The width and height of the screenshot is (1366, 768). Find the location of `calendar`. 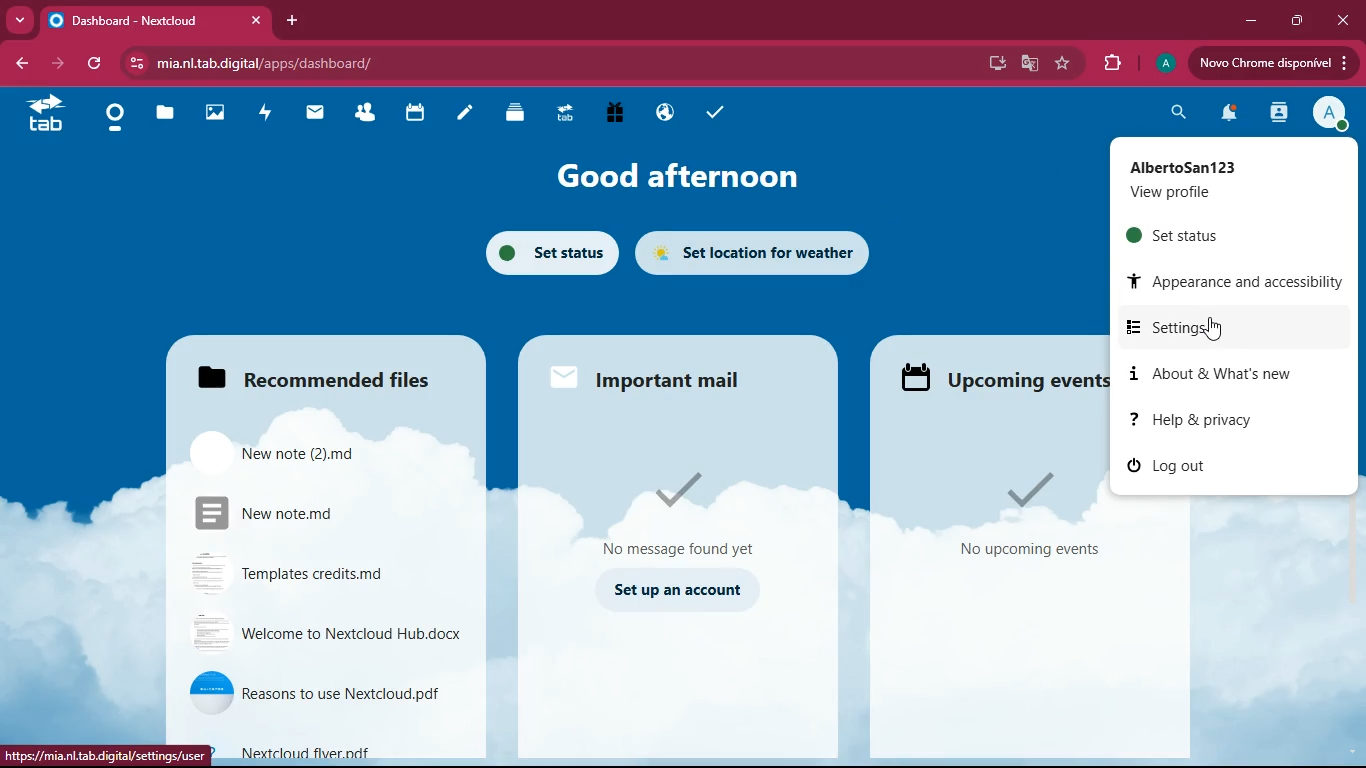

calendar is located at coordinates (409, 115).